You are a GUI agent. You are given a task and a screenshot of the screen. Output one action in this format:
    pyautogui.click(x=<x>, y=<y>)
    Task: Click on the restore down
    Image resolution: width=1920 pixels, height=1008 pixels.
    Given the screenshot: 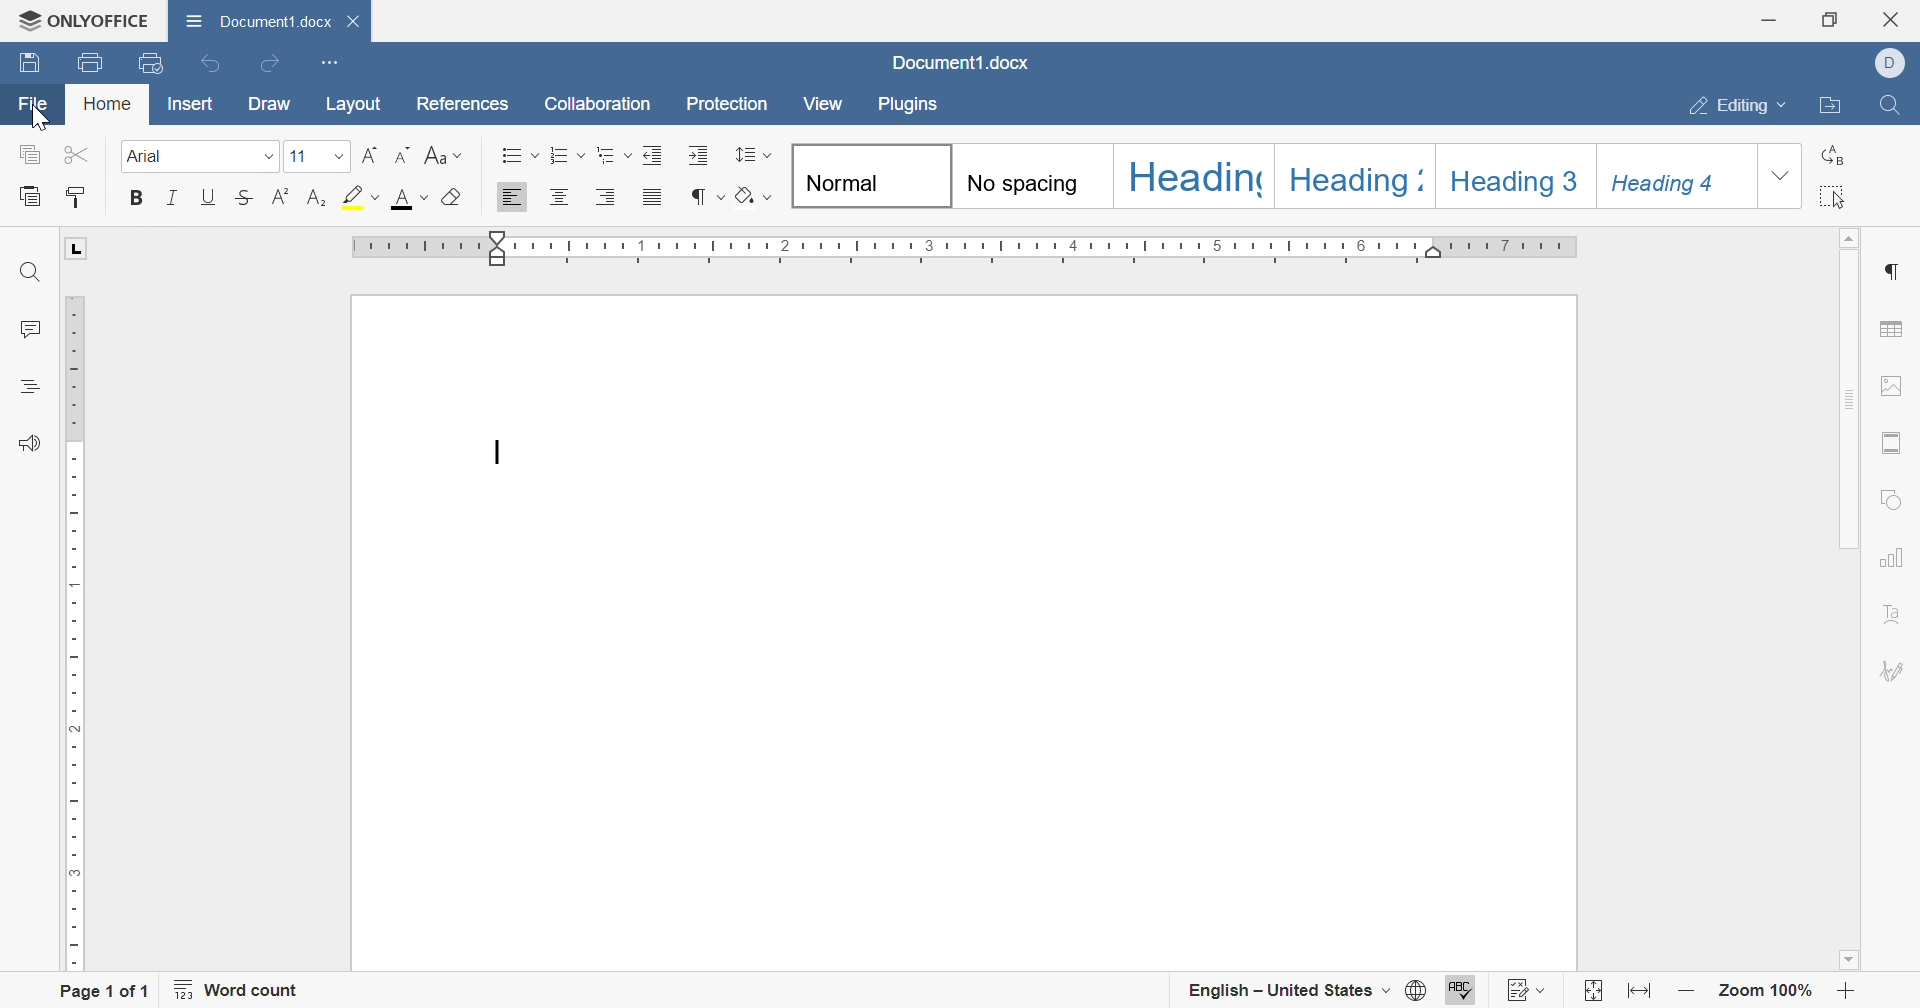 What is the action you would take?
    pyautogui.click(x=1833, y=16)
    